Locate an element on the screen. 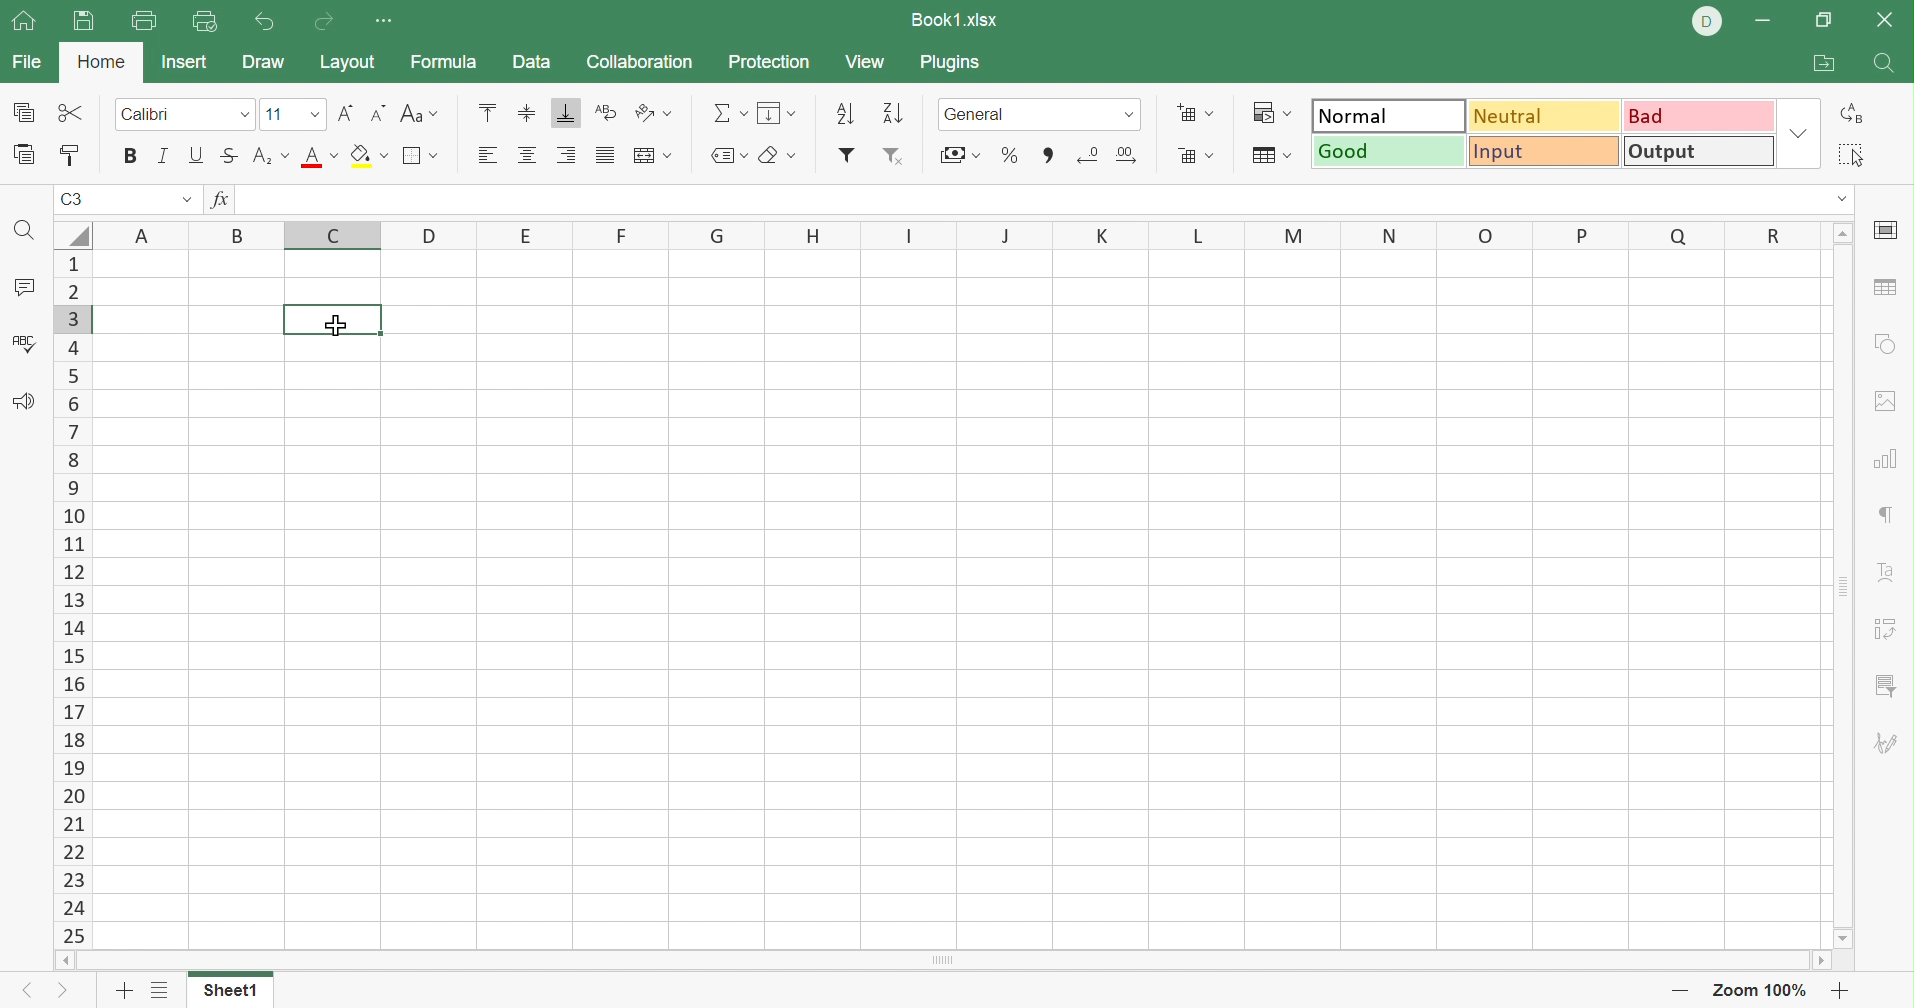 The height and width of the screenshot is (1008, 1914). Strikethrough is located at coordinates (229, 156).